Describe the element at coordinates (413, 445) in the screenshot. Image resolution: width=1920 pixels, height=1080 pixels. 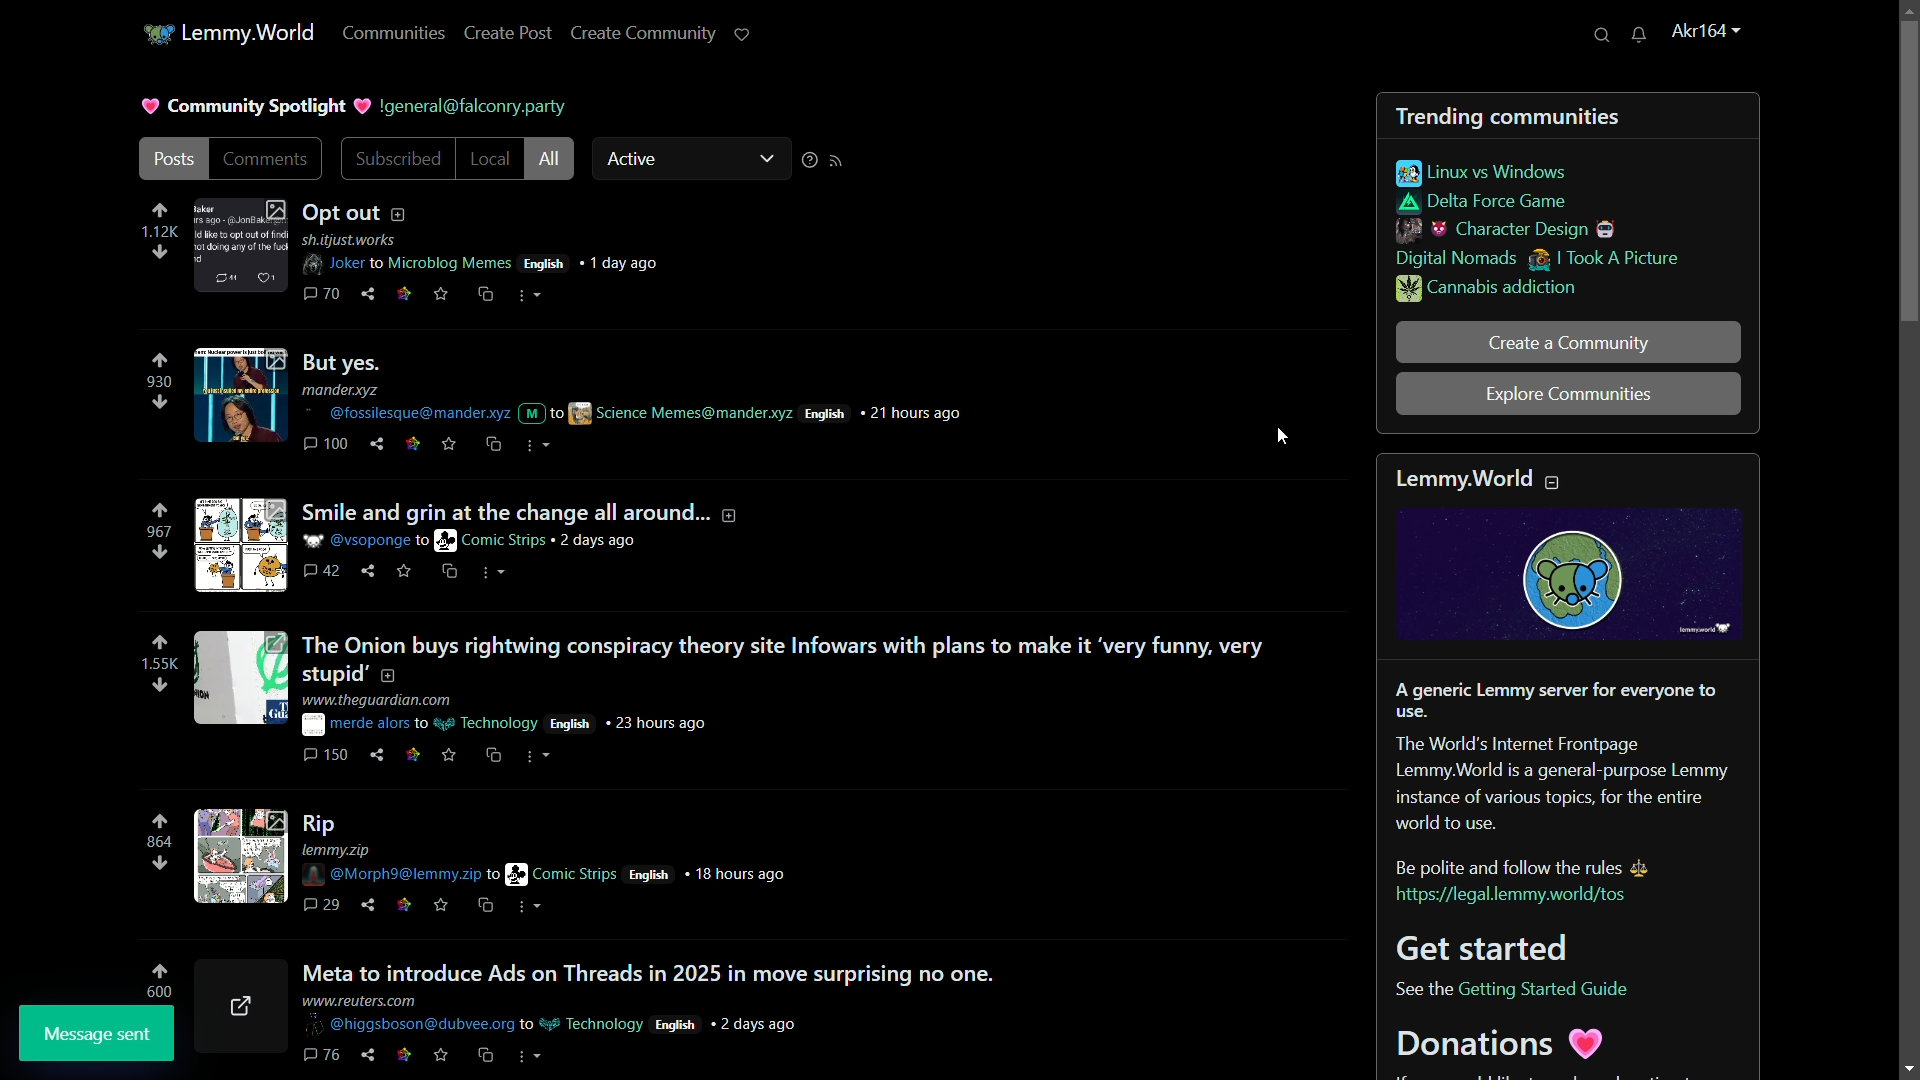
I see `` at that location.